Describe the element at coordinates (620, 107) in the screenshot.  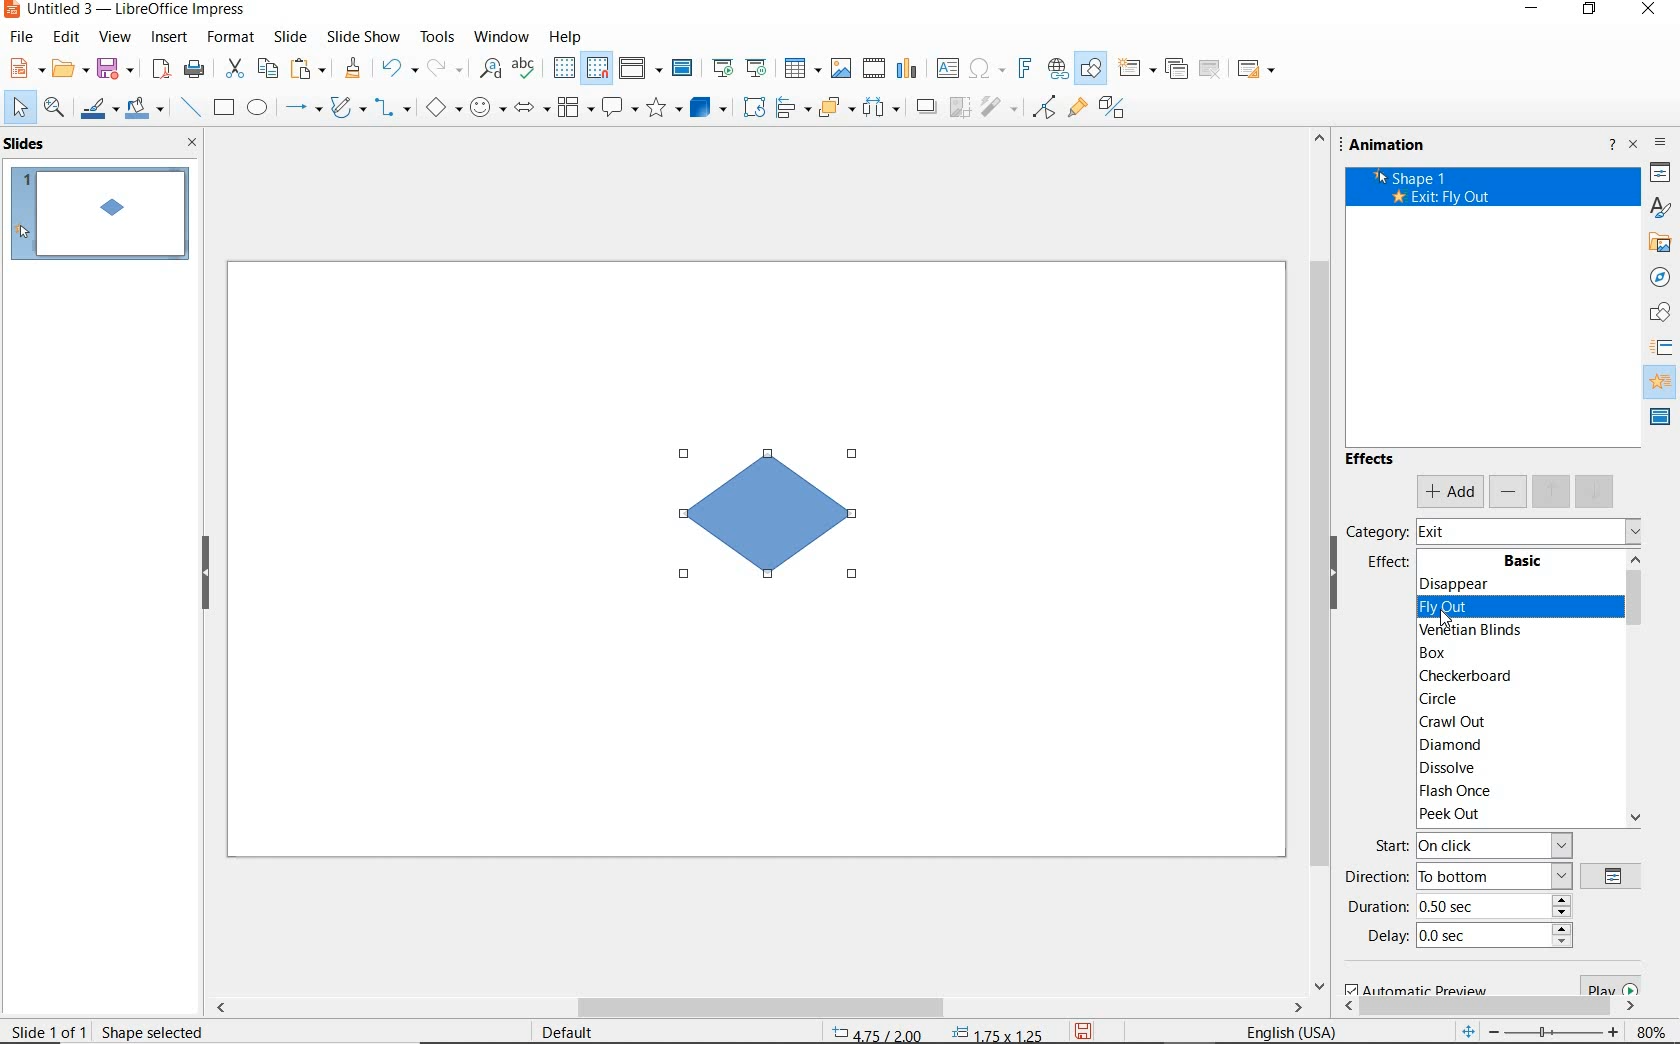
I see `callout shapes` at that location.